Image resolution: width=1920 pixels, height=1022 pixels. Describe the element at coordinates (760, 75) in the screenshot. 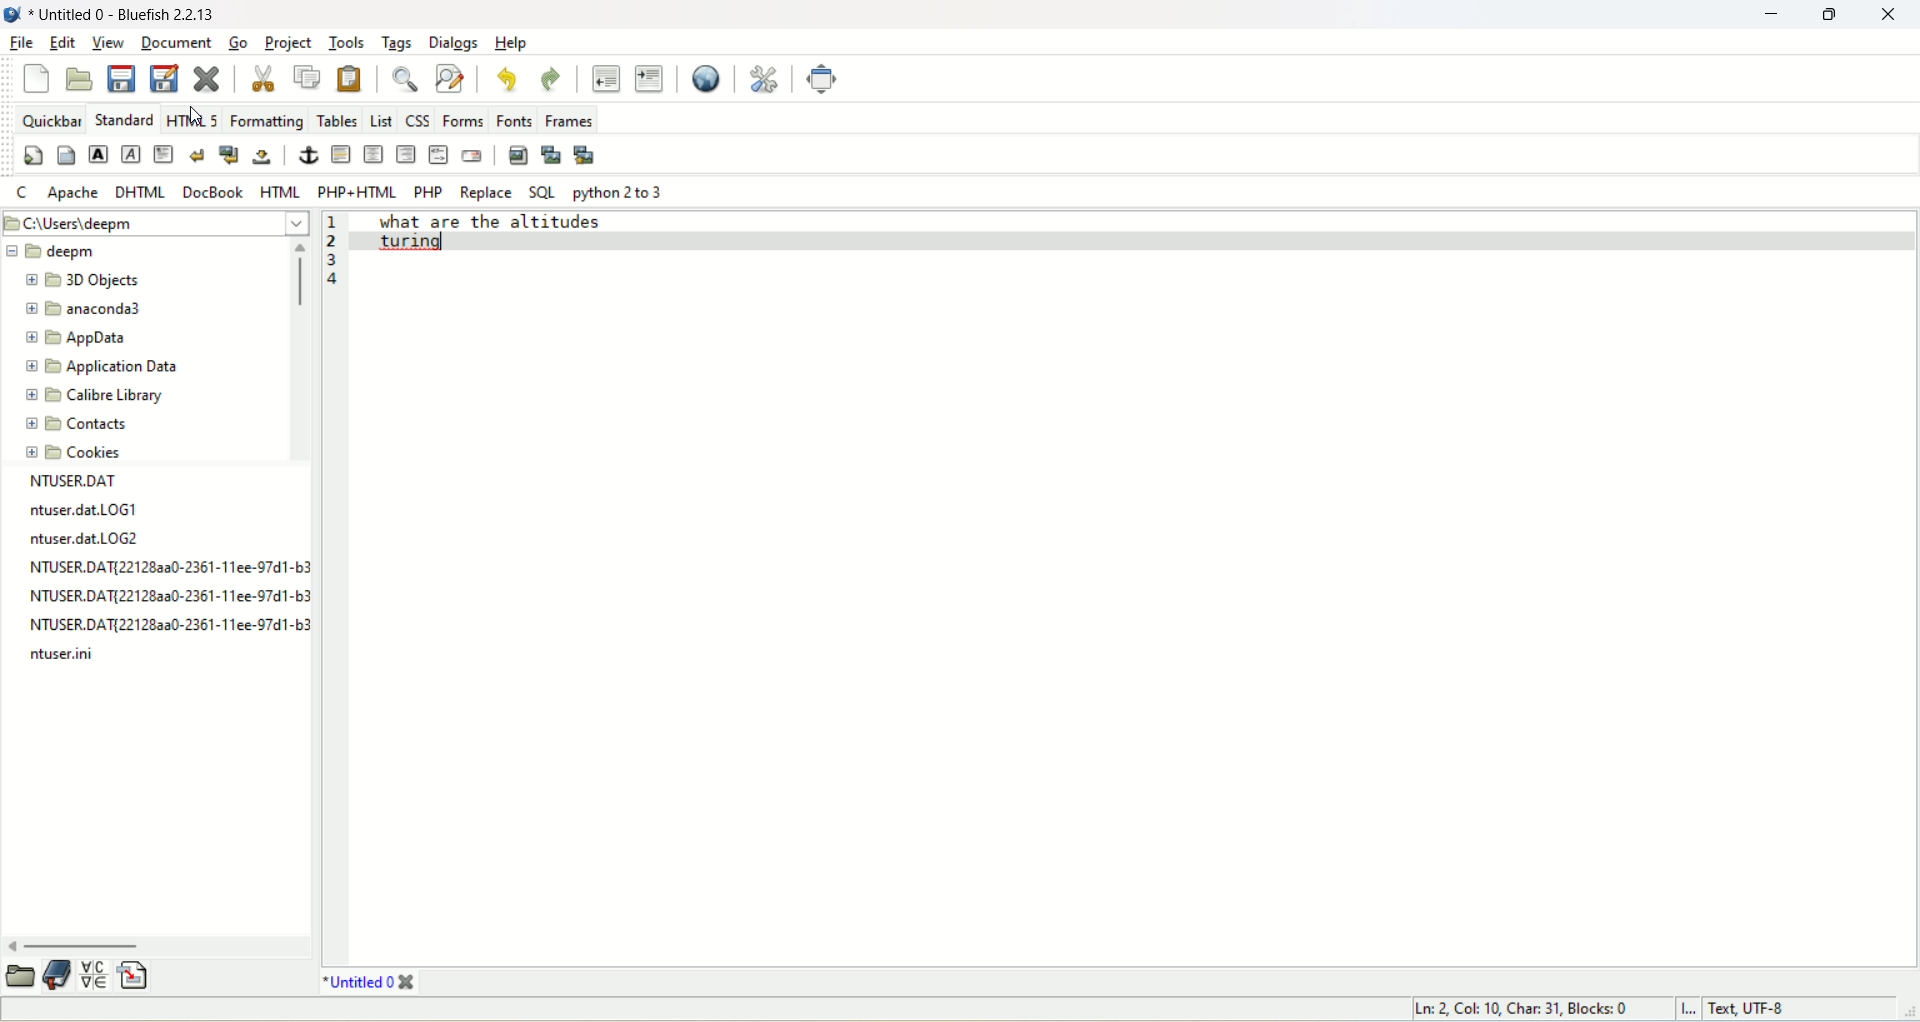

I see `edit preferences` at that location.